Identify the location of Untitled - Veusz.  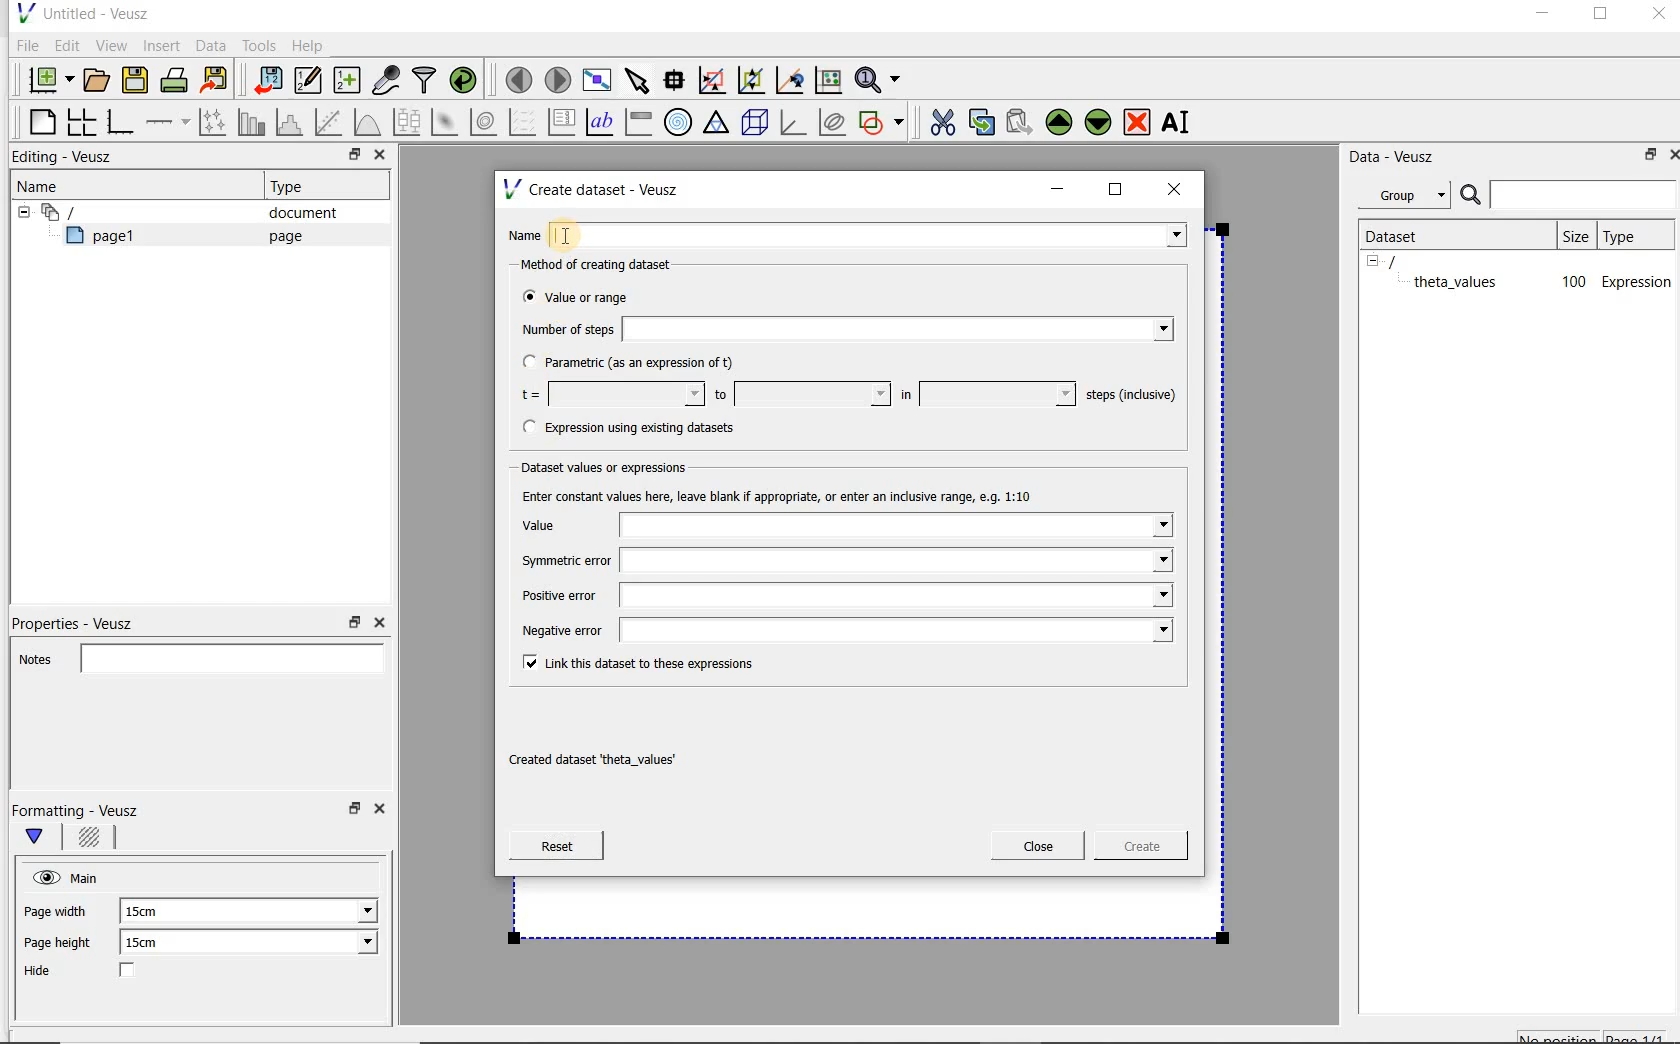
(81, 12).